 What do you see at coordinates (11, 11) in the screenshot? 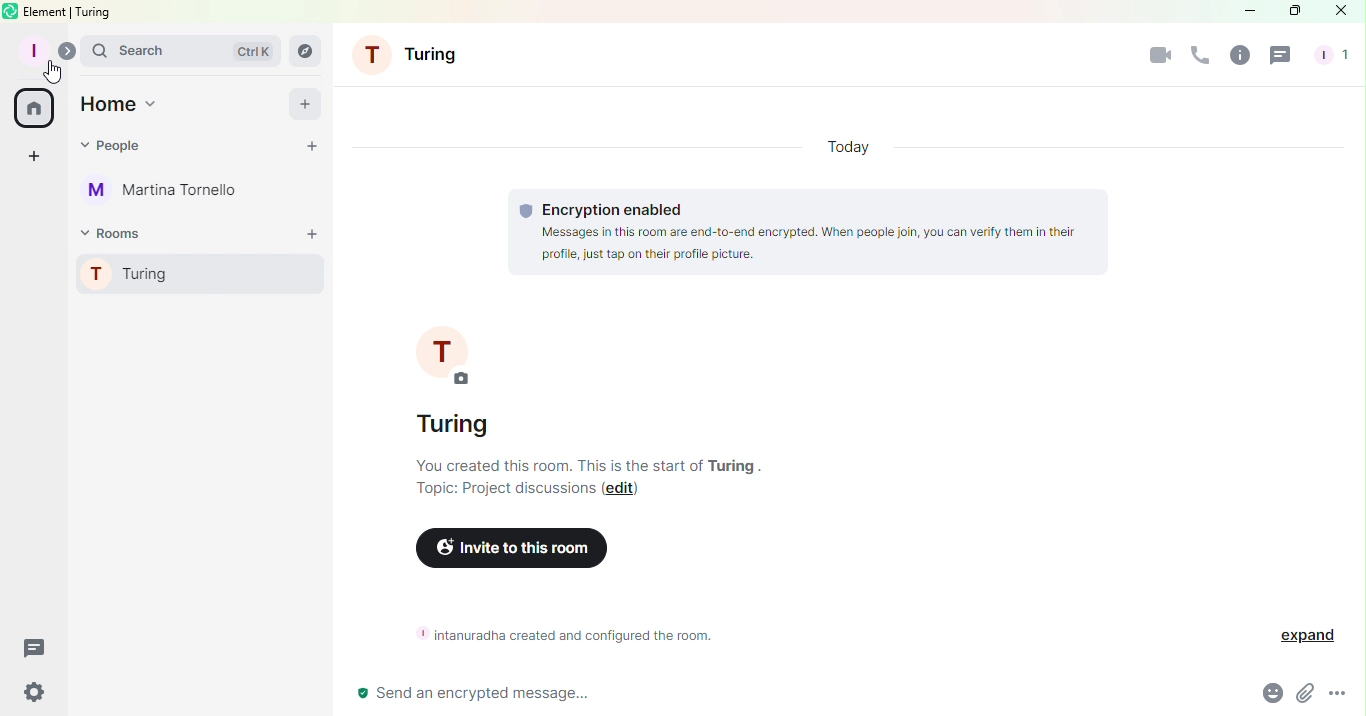
I see `element logo` at bounding box center [11, 11].